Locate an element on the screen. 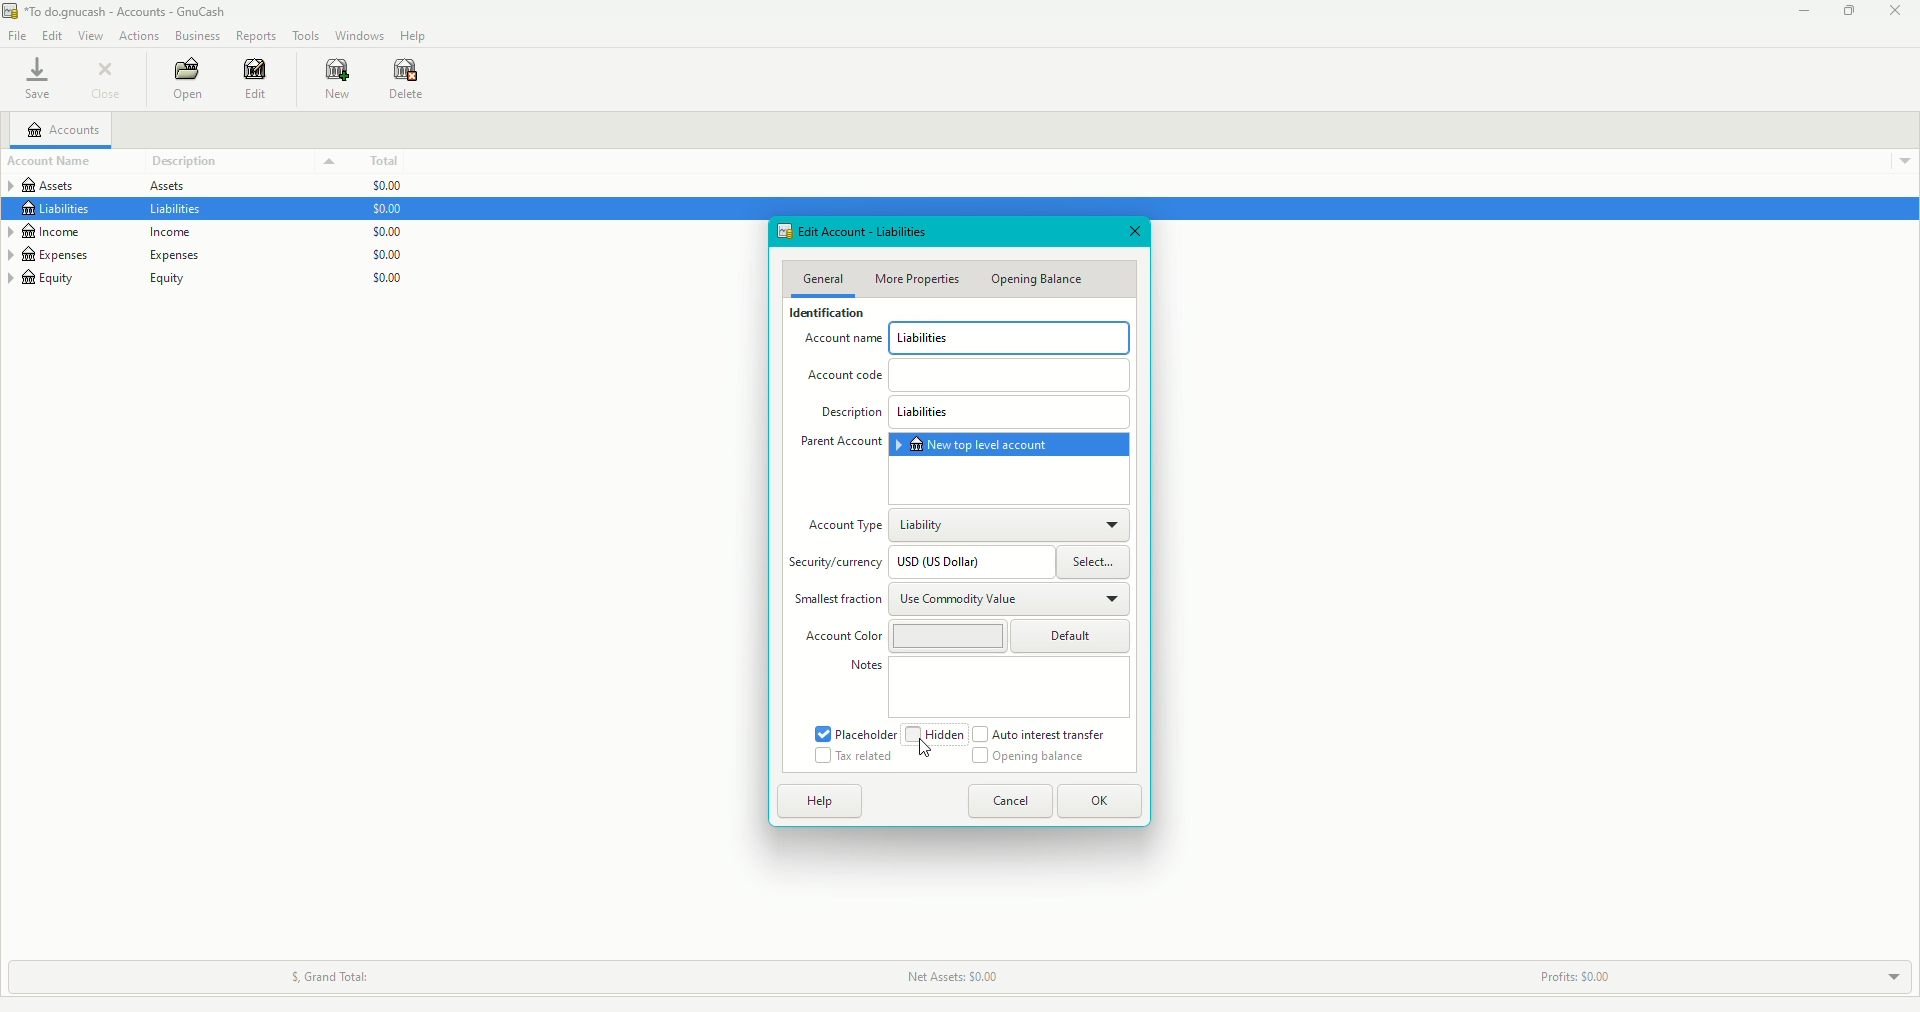  Parent Account is located at coordinates (840, 443).